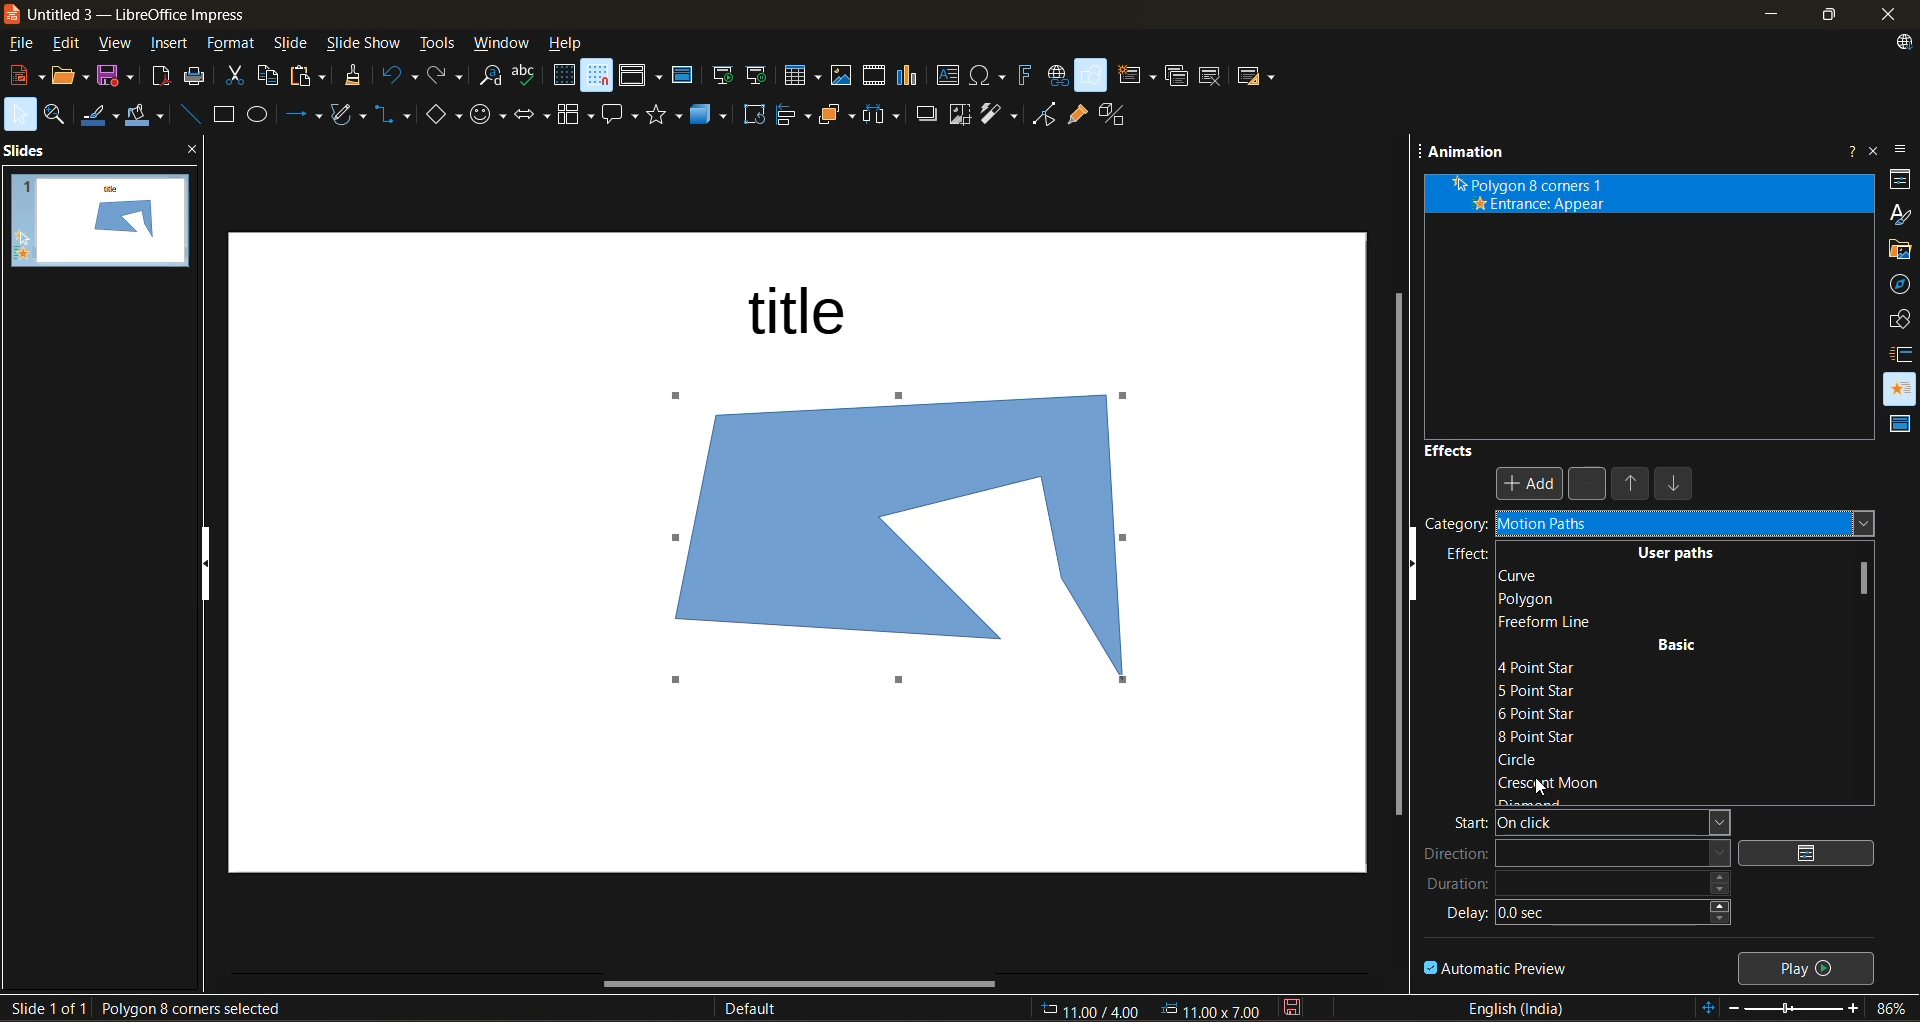 The width and height of the screenshot is (1920, 1022). What do you see at coordinates (1653, 193) in the screenshot?
I see `animation effect` at bounding box center [1653, 193].